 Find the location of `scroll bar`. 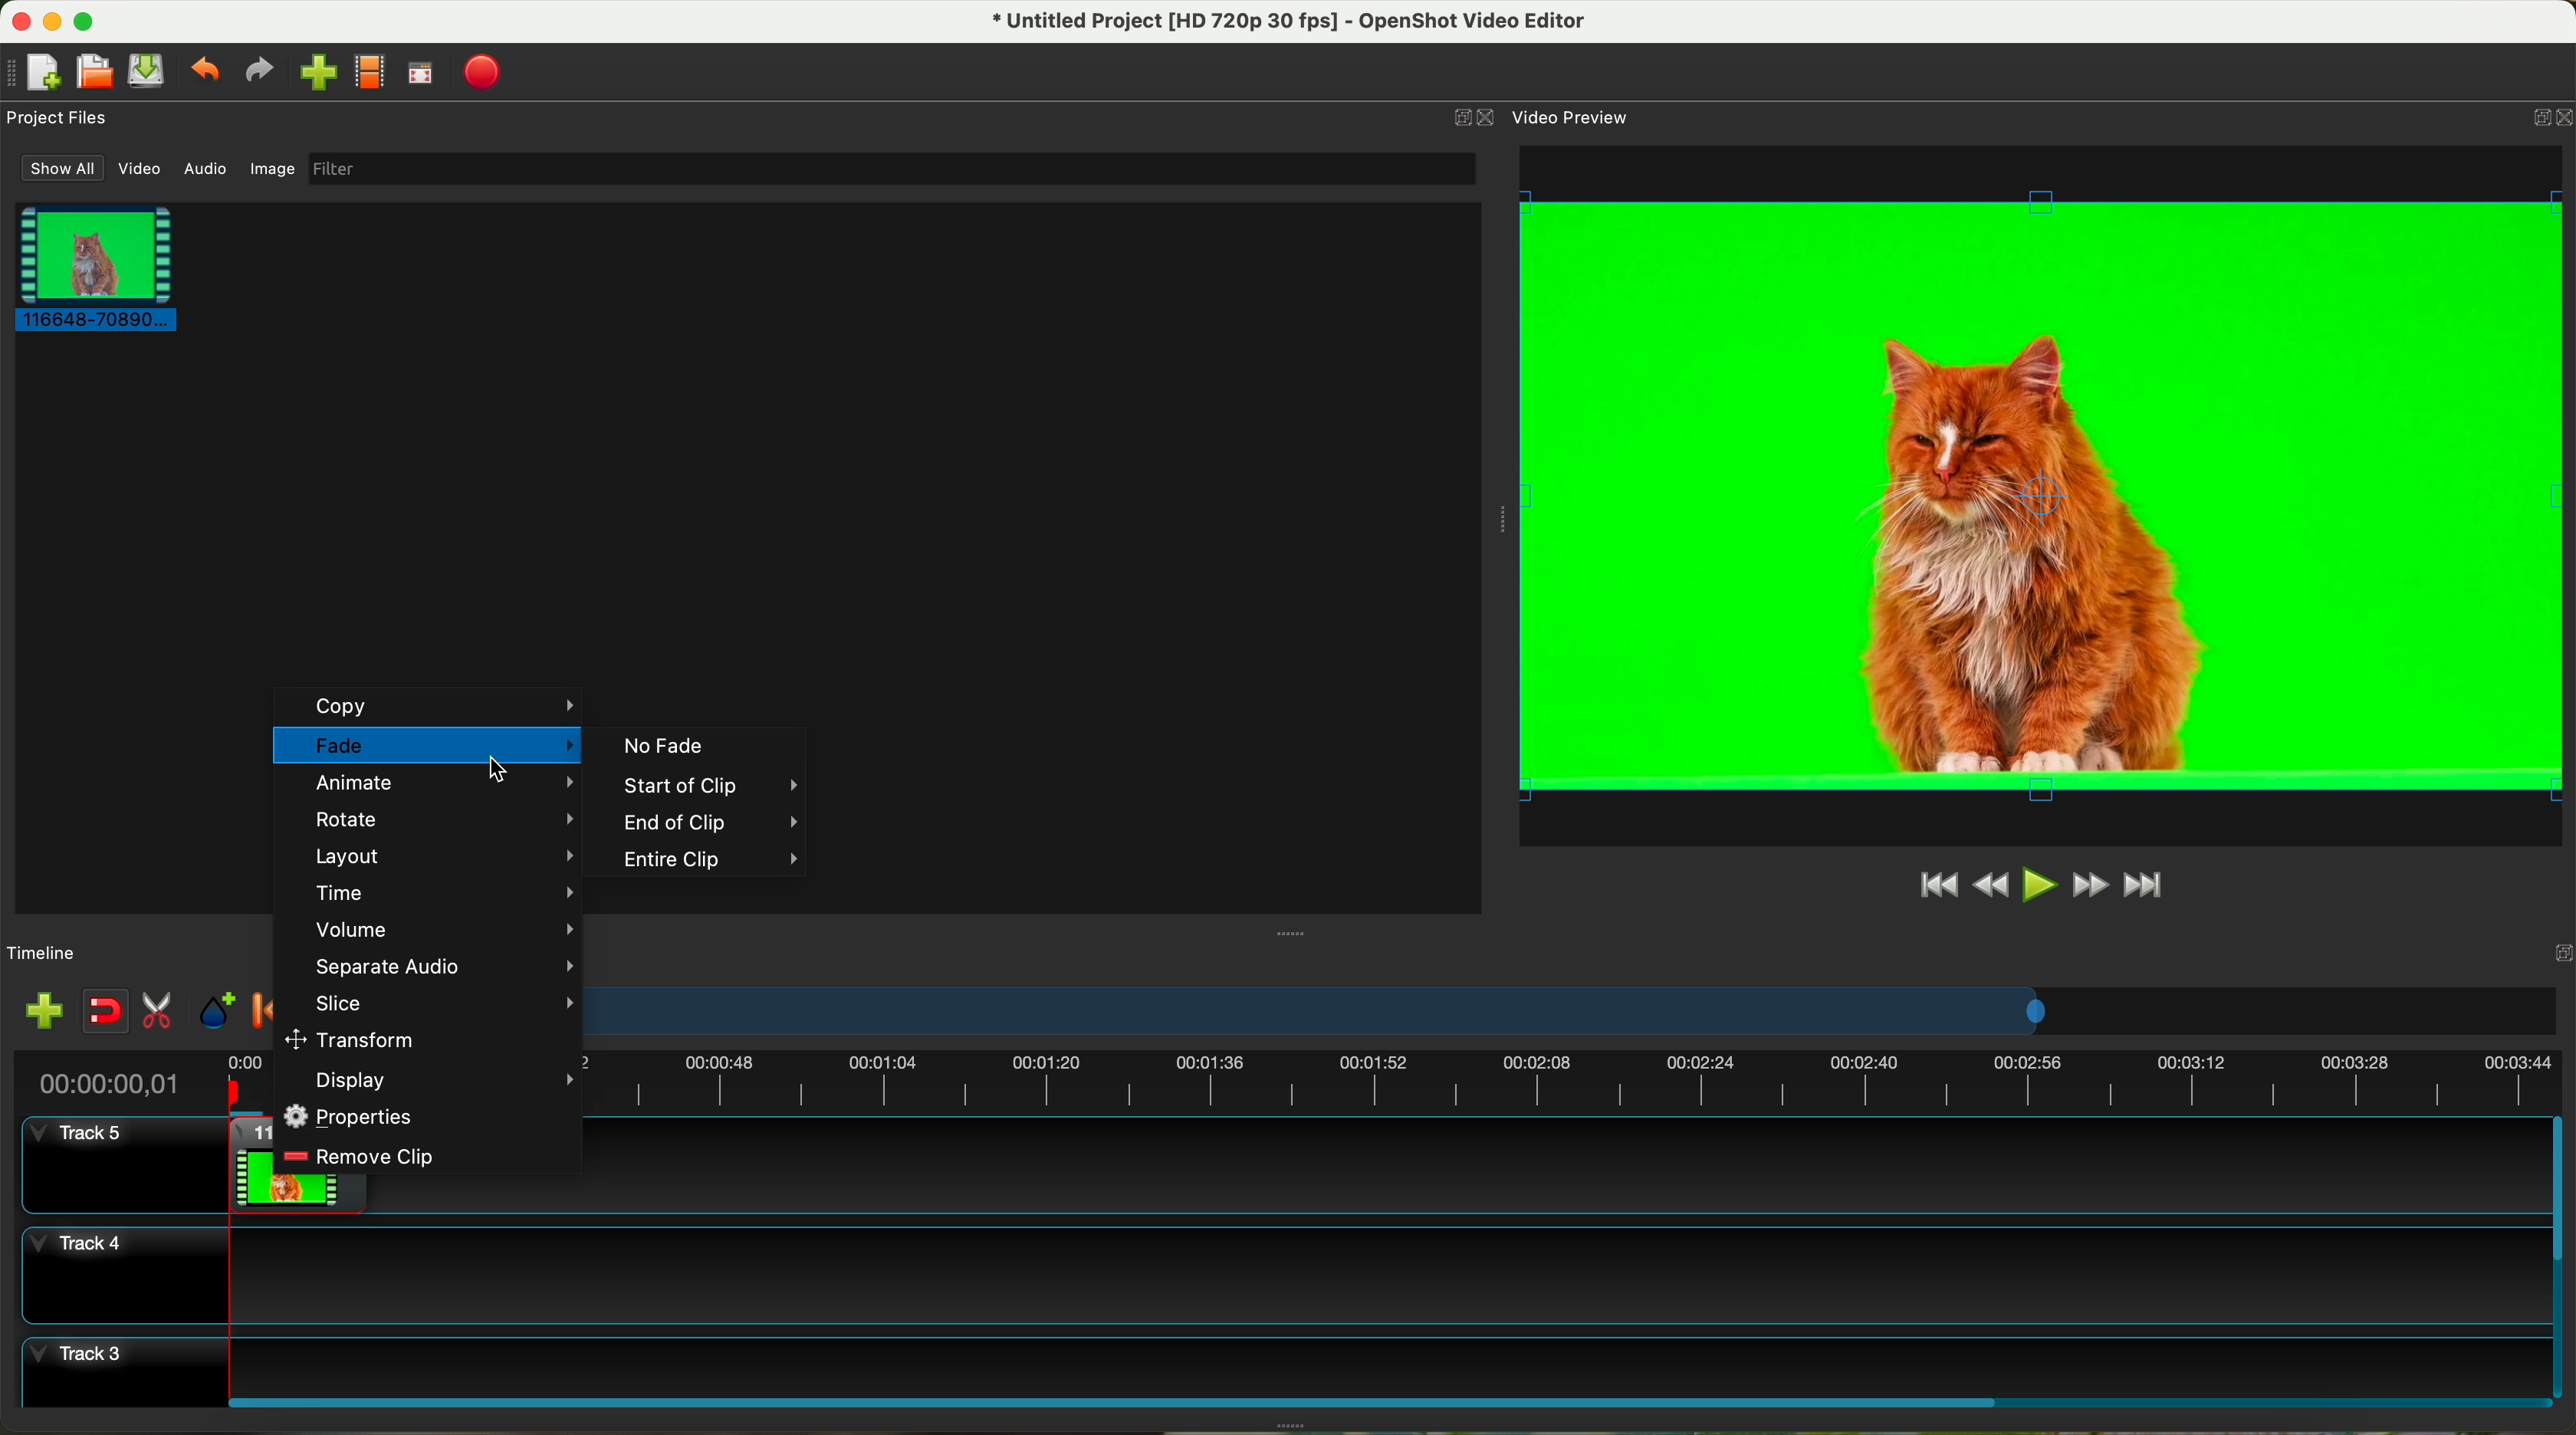

scroll bar is located at coordinates (1386, 1400).